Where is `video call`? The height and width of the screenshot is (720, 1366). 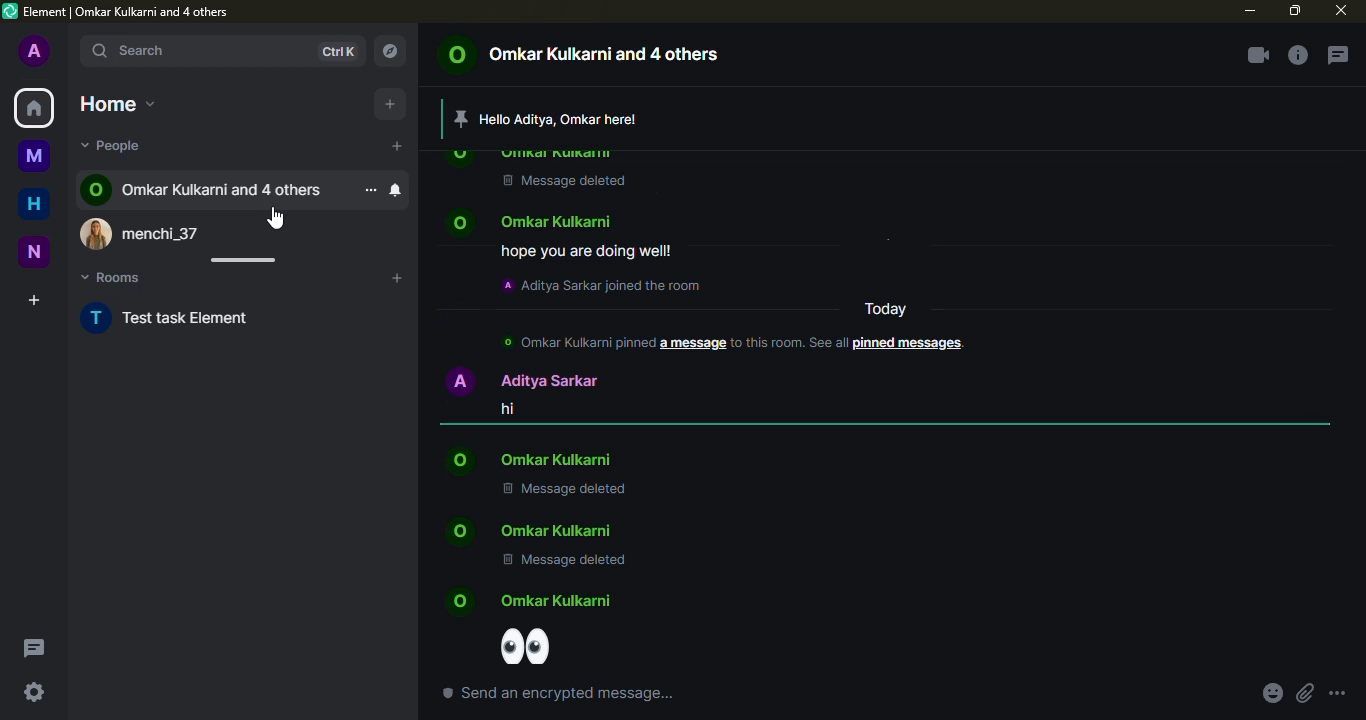
video call is located at coordinates (1260, 50).